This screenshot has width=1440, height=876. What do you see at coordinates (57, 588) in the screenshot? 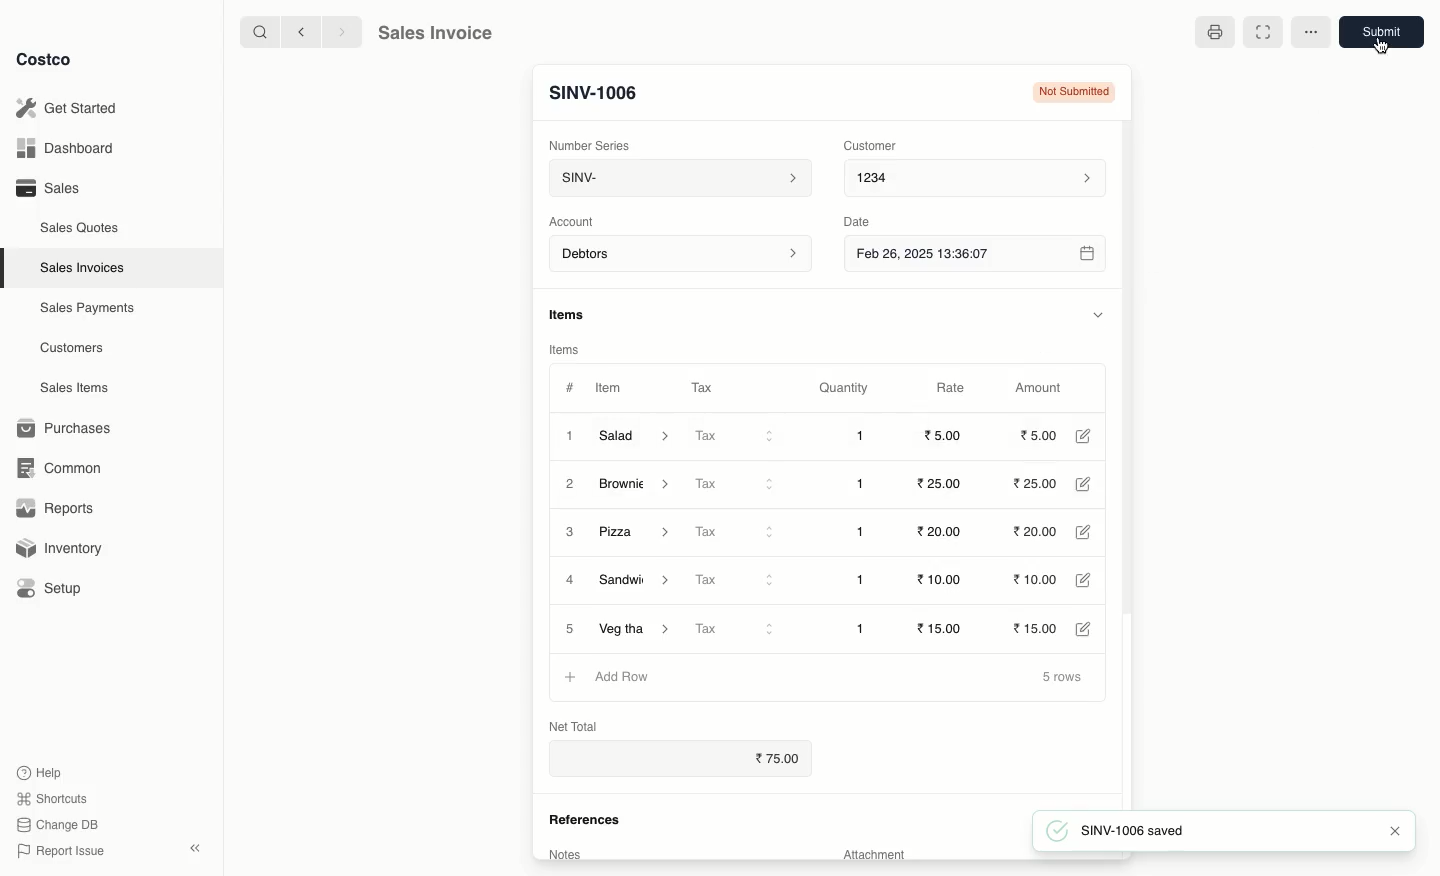
I see `Setup` at bounding box center [57, 588].